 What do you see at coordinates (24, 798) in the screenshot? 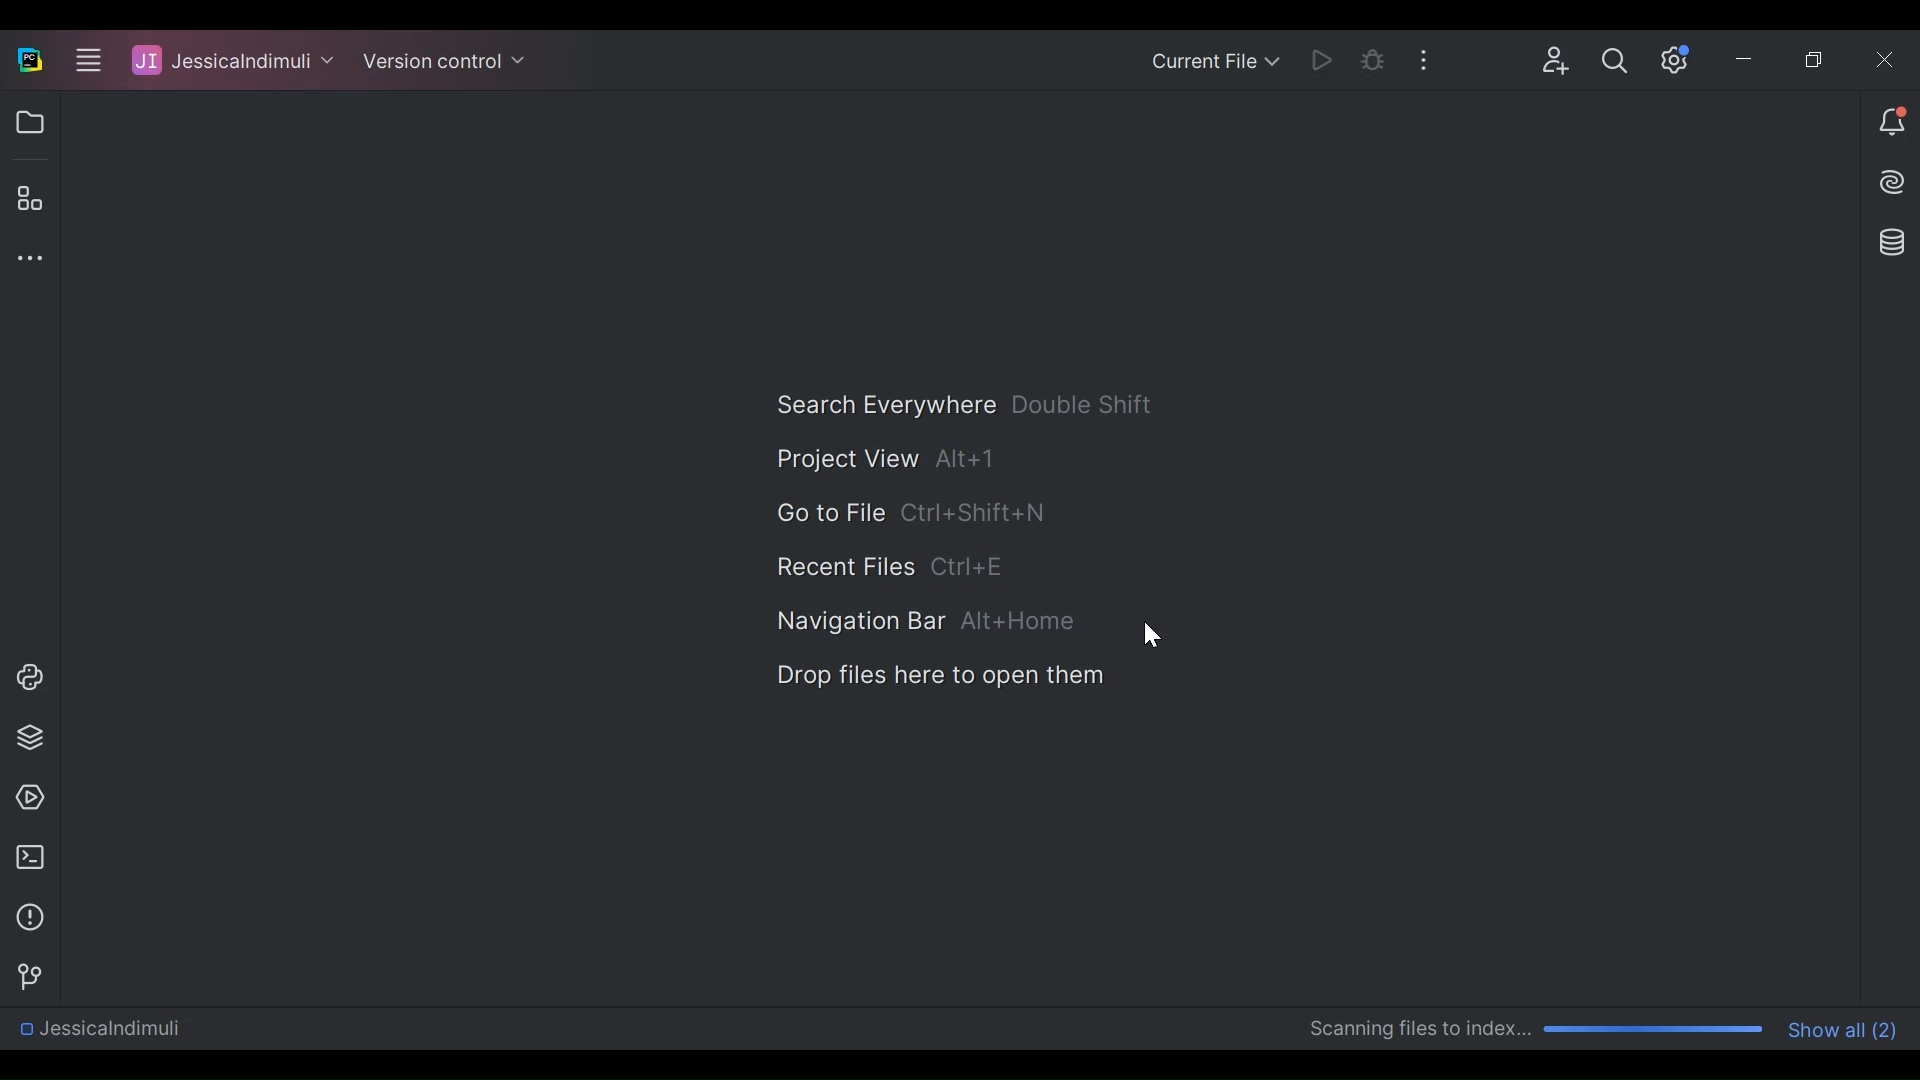
I see `Services` at bounding box center [24, 798].